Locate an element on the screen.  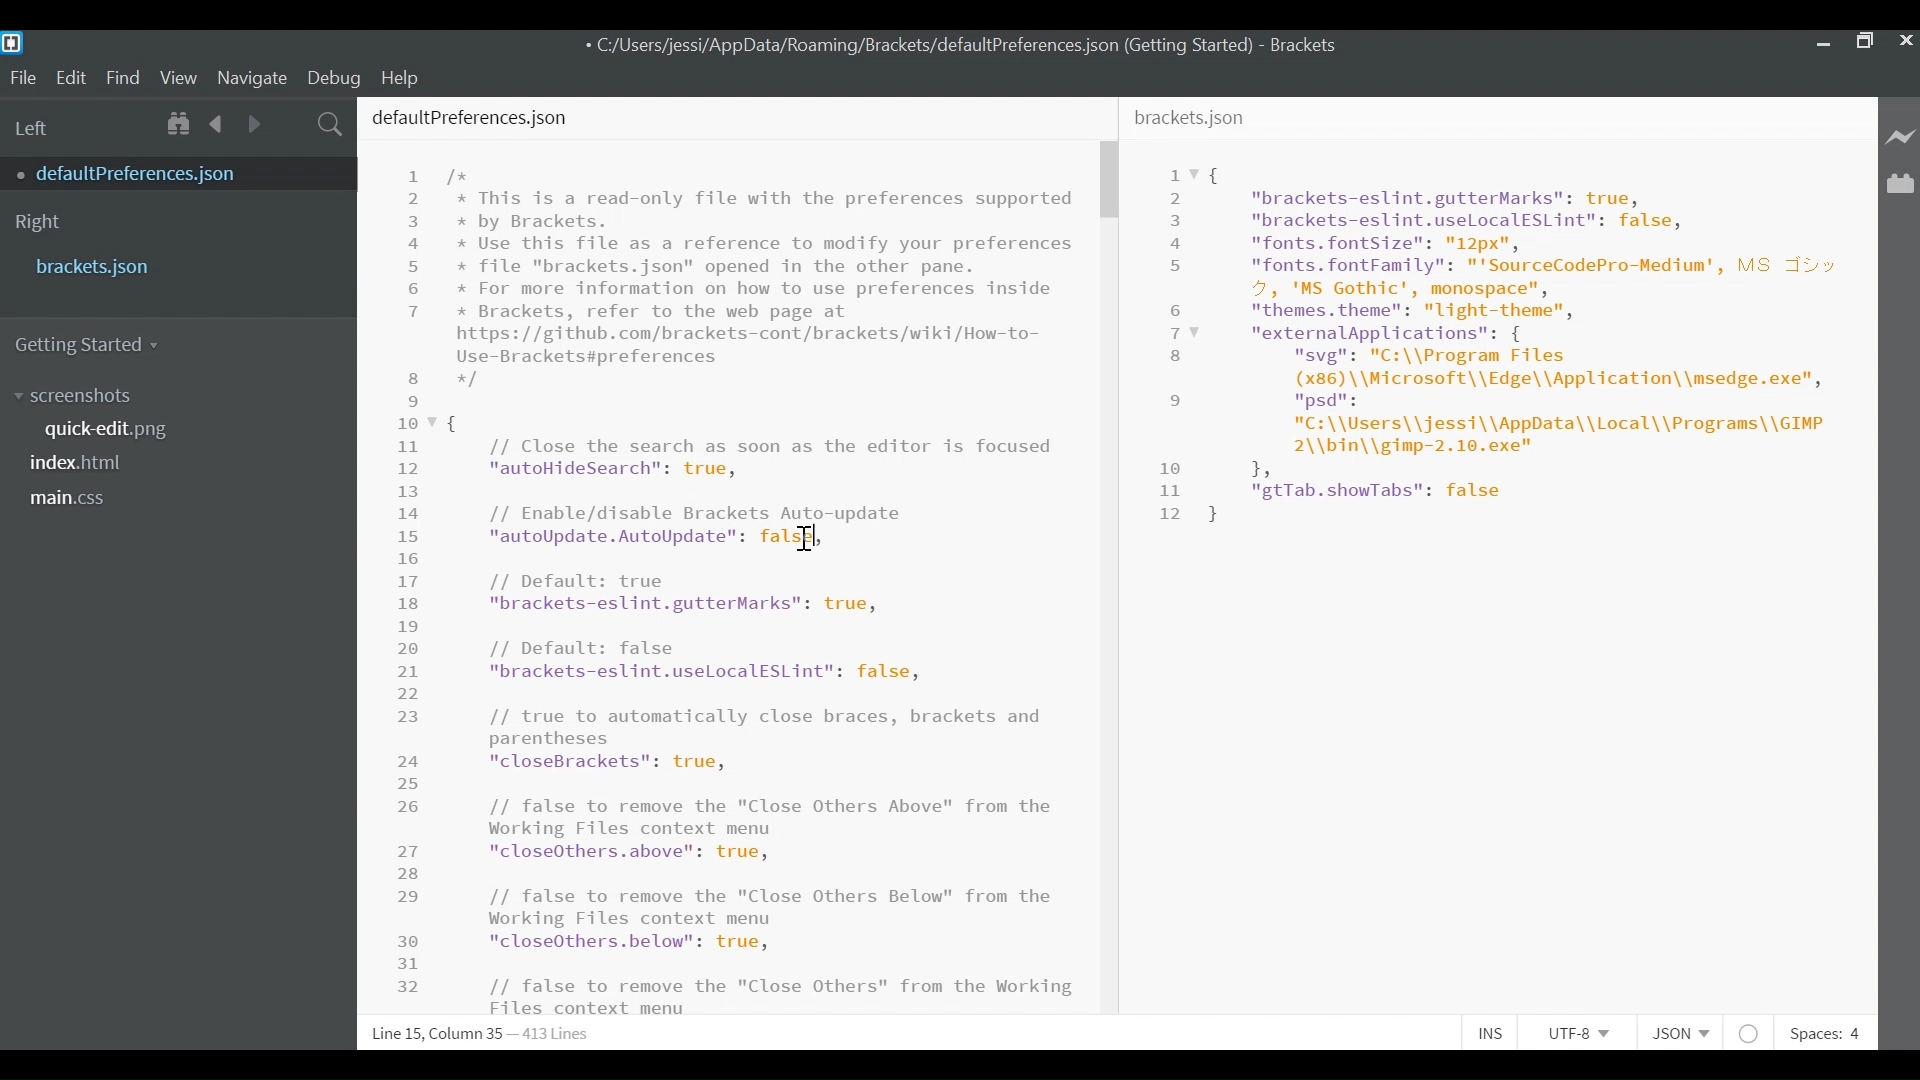
Select File Type is located at coordinates (1678, 1033).